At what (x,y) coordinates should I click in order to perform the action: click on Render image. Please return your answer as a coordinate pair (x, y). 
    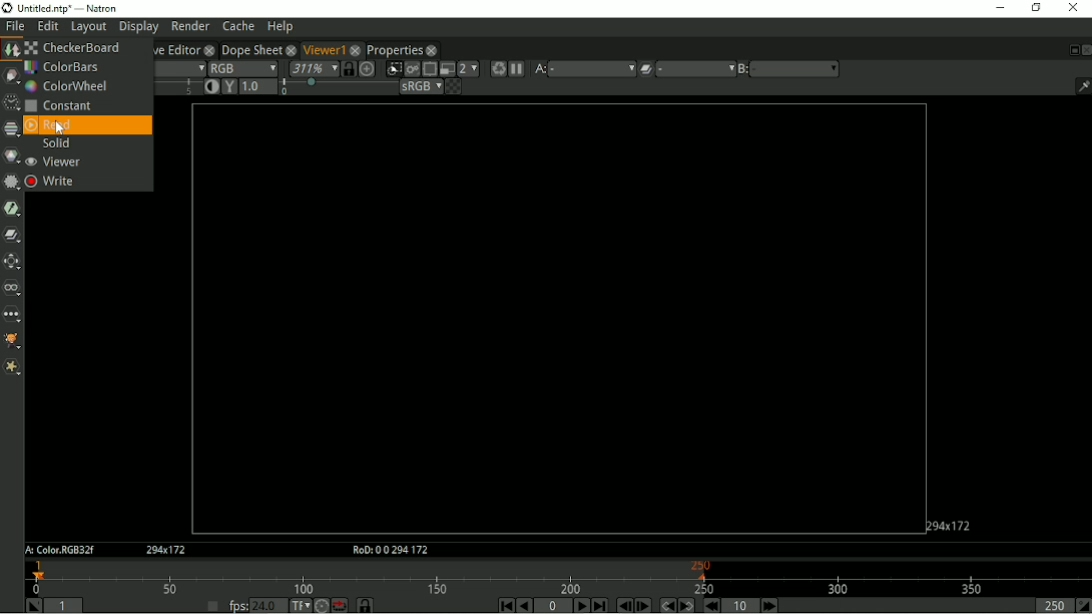
    Looking at the image, I should click on (411, 69).